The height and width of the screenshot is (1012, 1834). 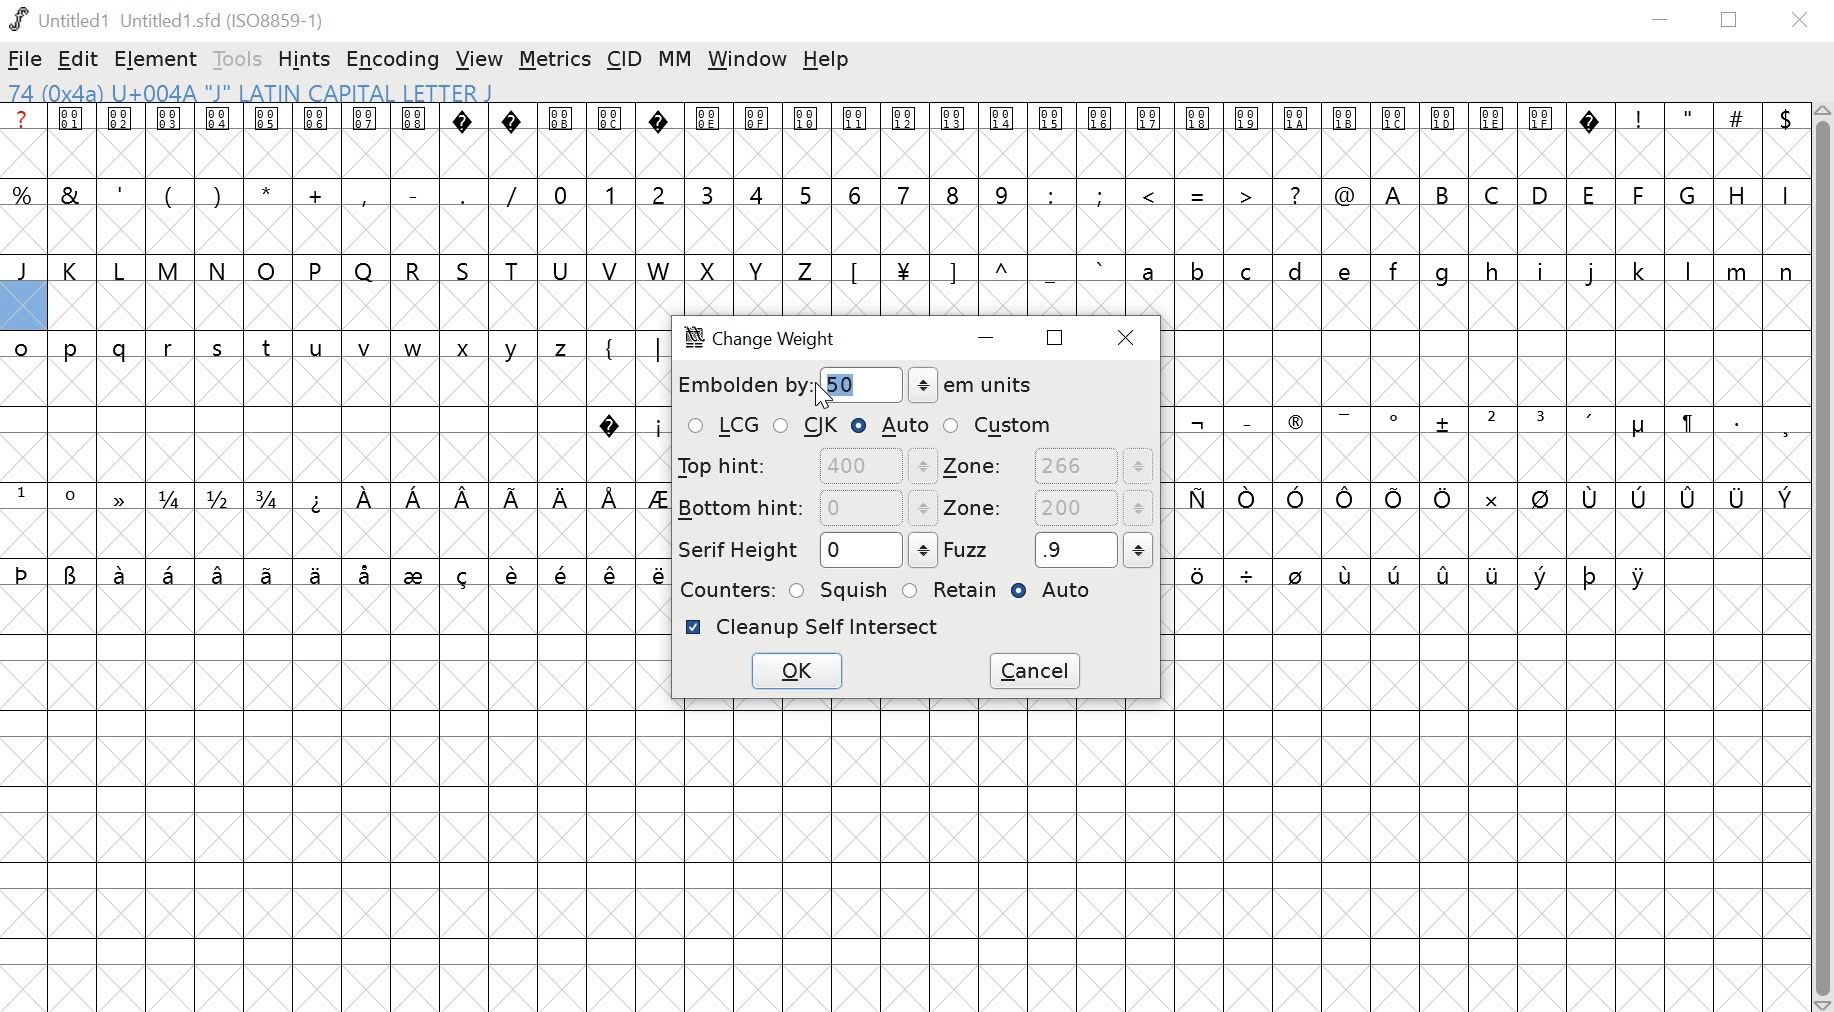 What do you see at coordinates (223, 500) in the screenshot?
I see `fractions` at bounding box center [223, 500].